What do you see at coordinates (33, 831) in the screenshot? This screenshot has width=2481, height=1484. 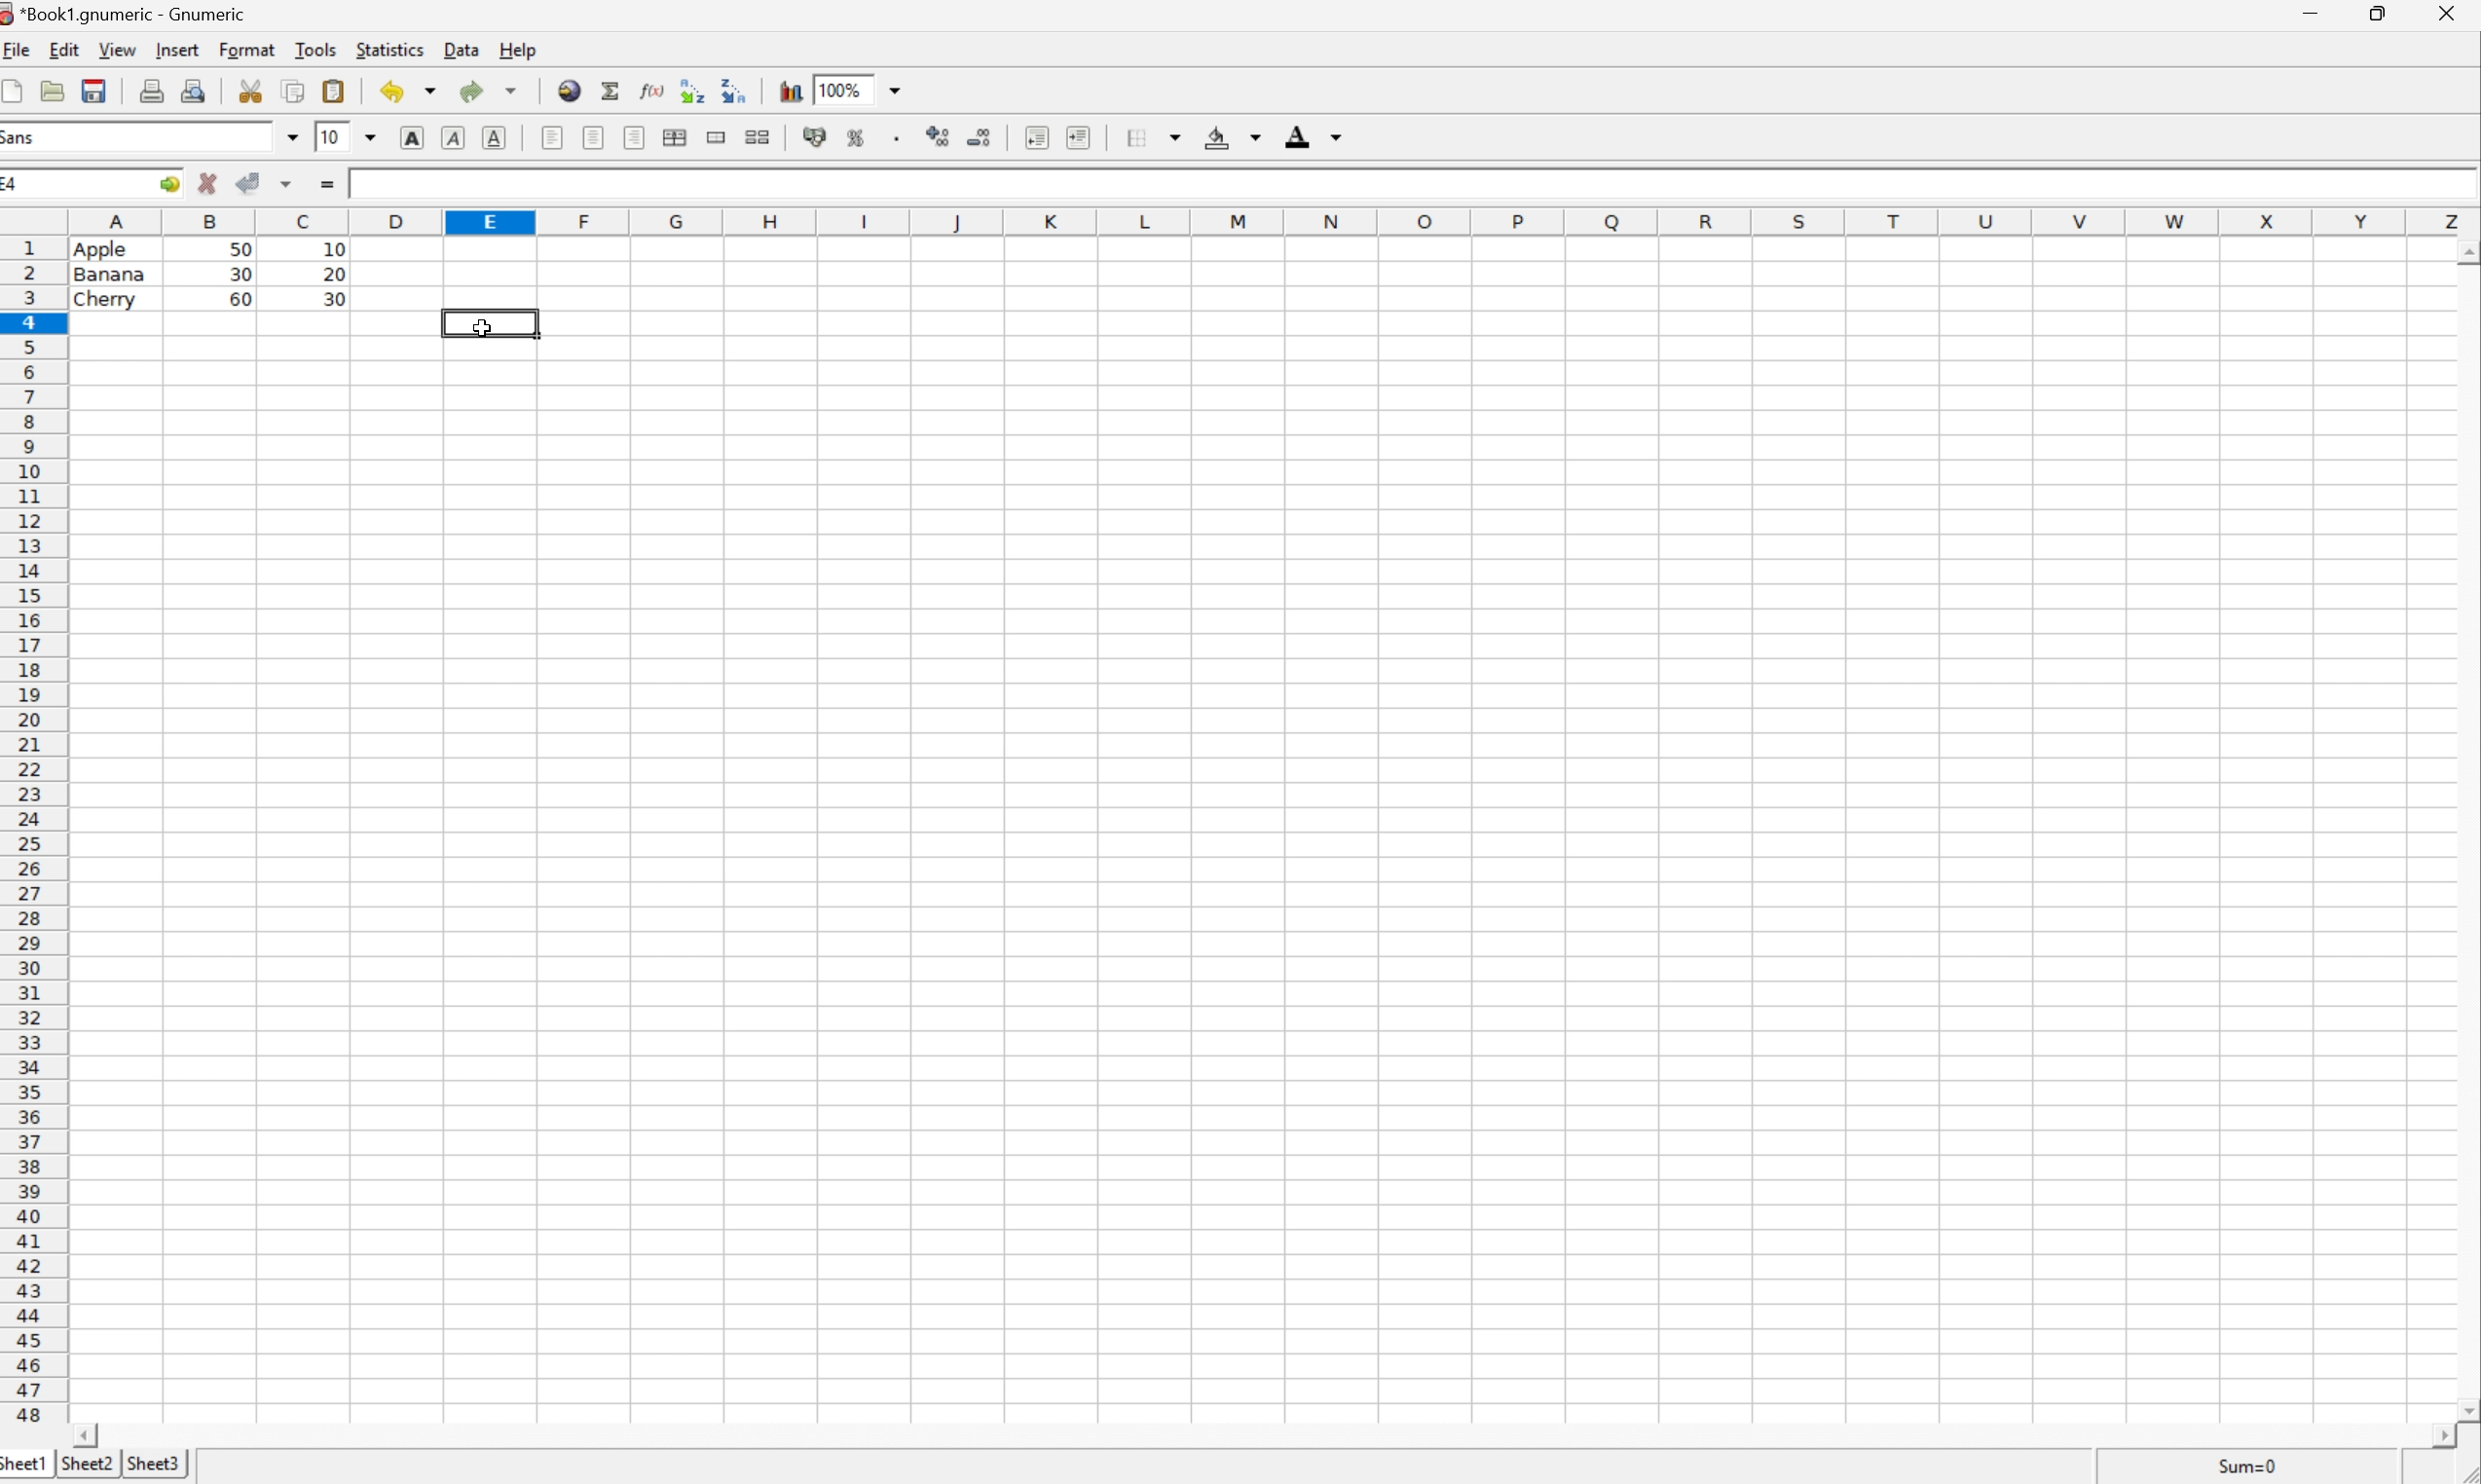 I see `row number` at bounding box center [33, 831].